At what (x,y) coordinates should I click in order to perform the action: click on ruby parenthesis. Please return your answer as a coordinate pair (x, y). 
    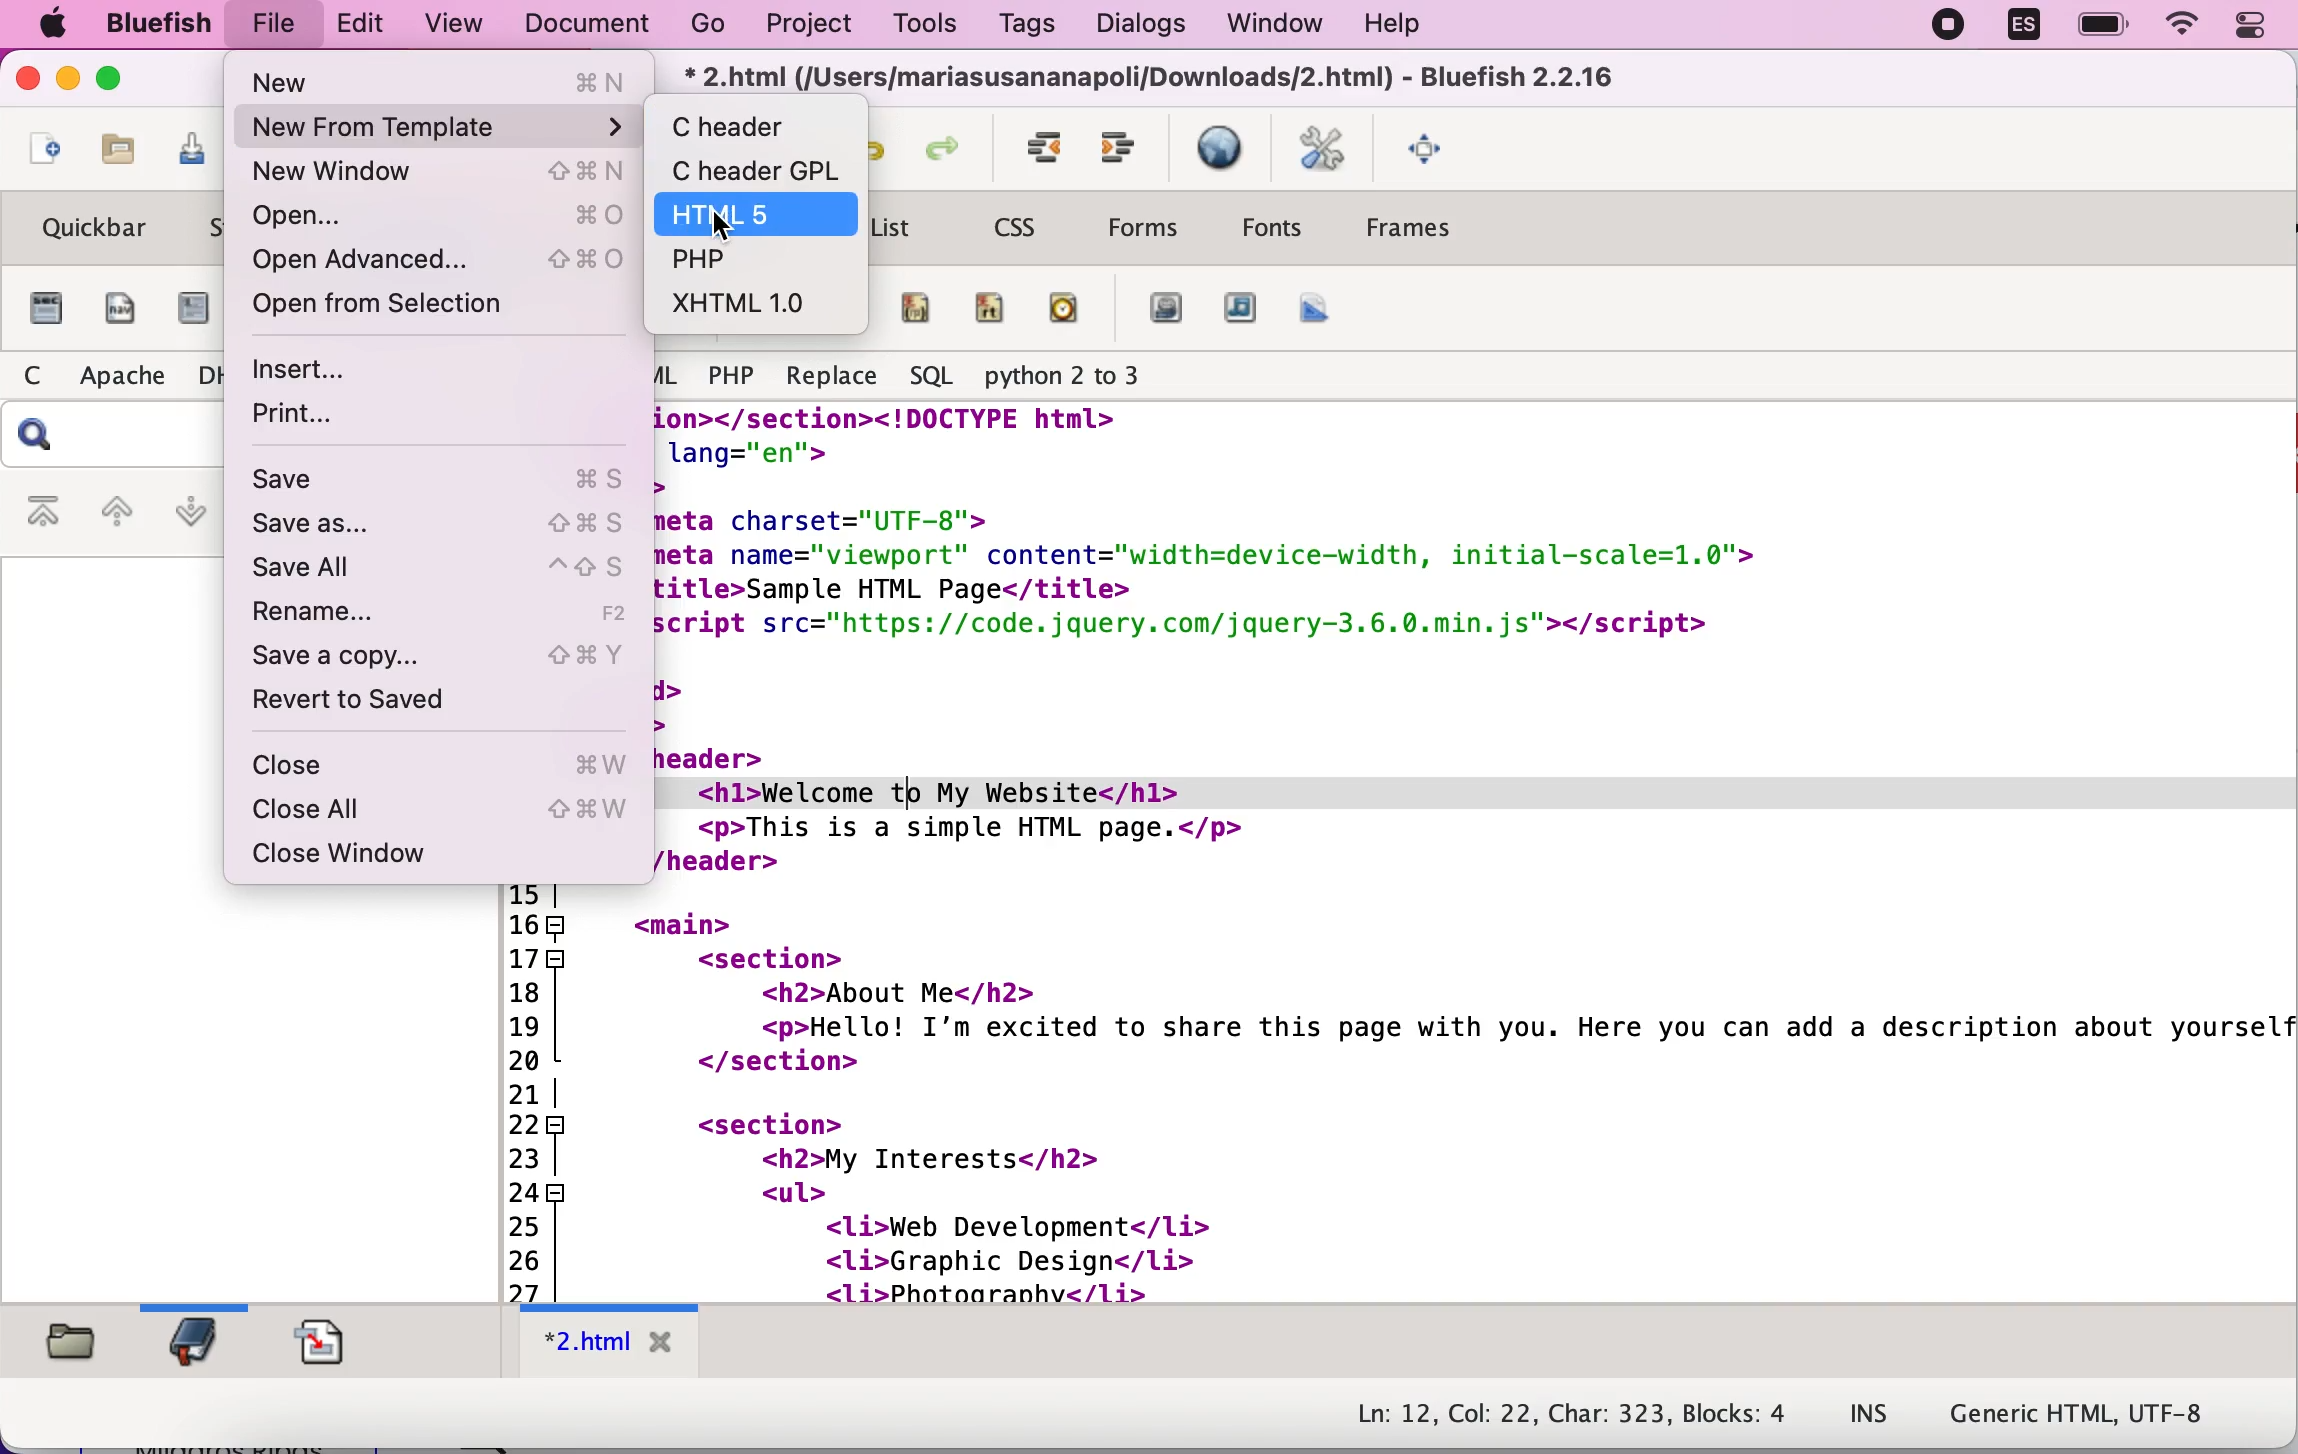
    Looking at the image, I should click on (915, 308).